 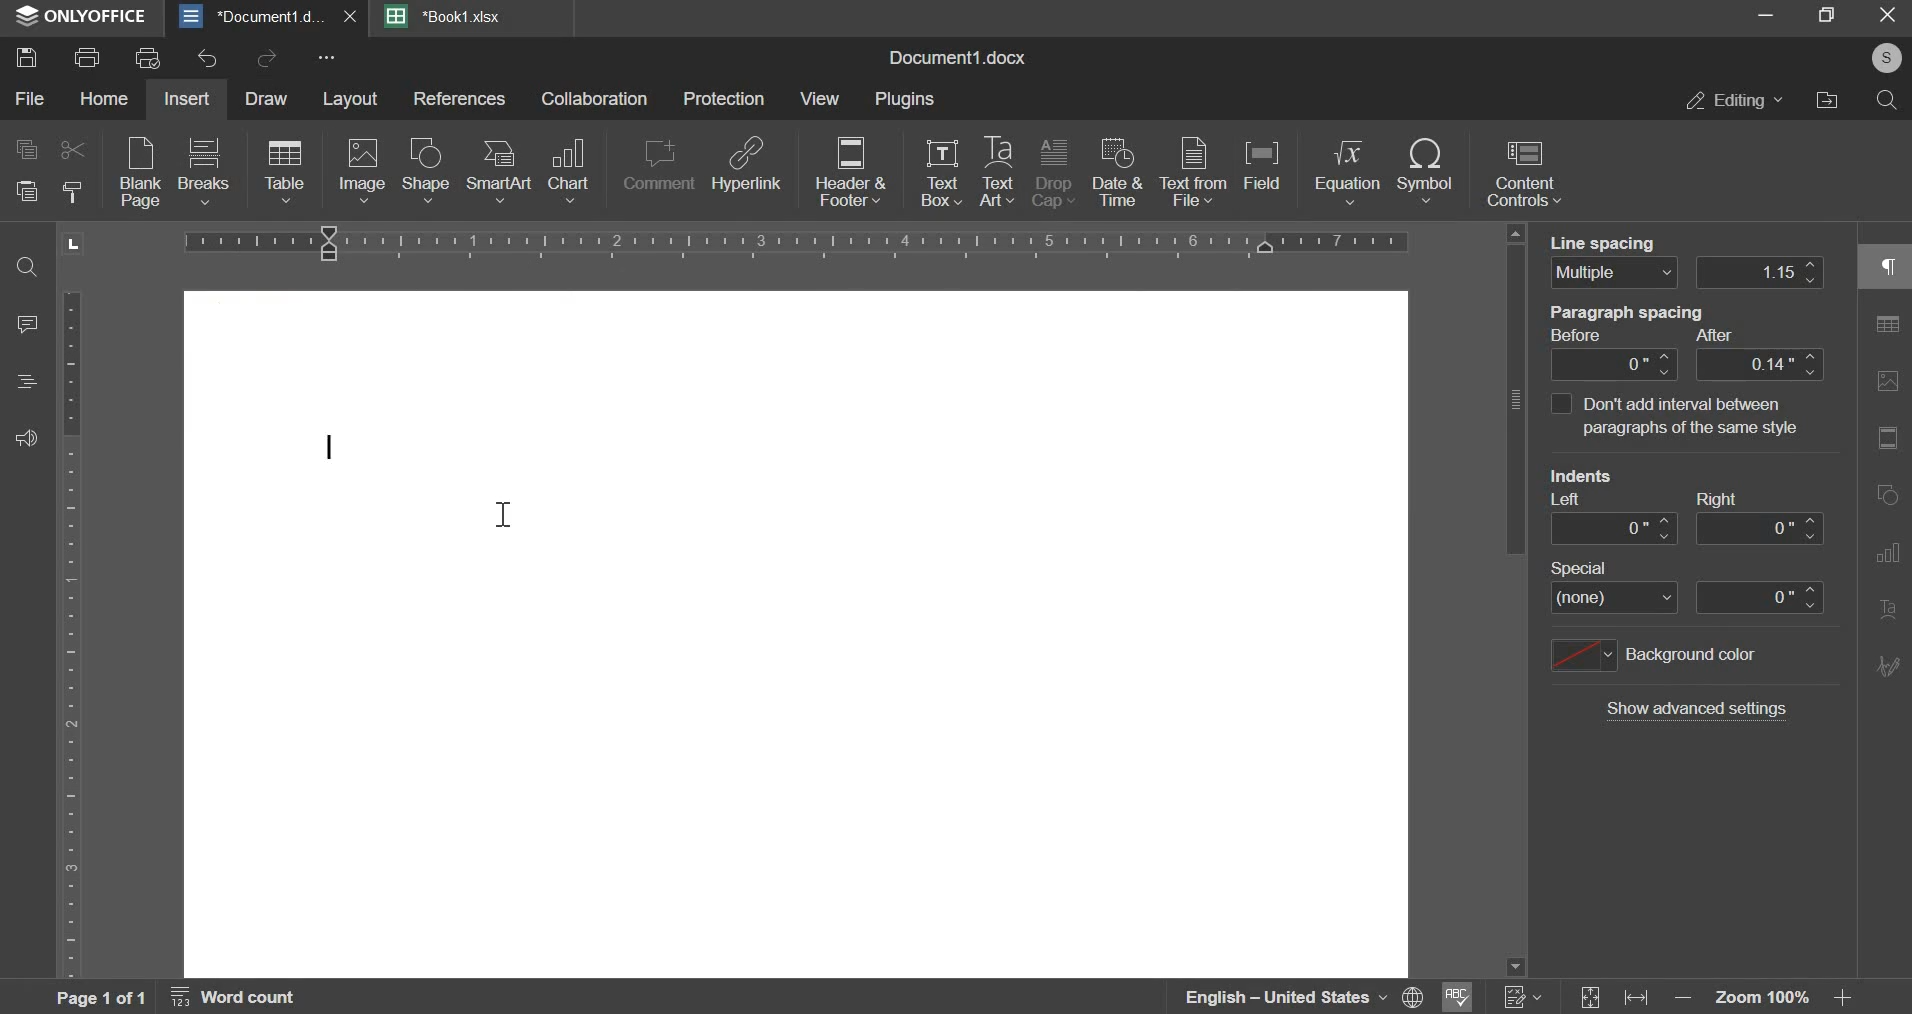 I want to click on find, so click(x=26, y=268).